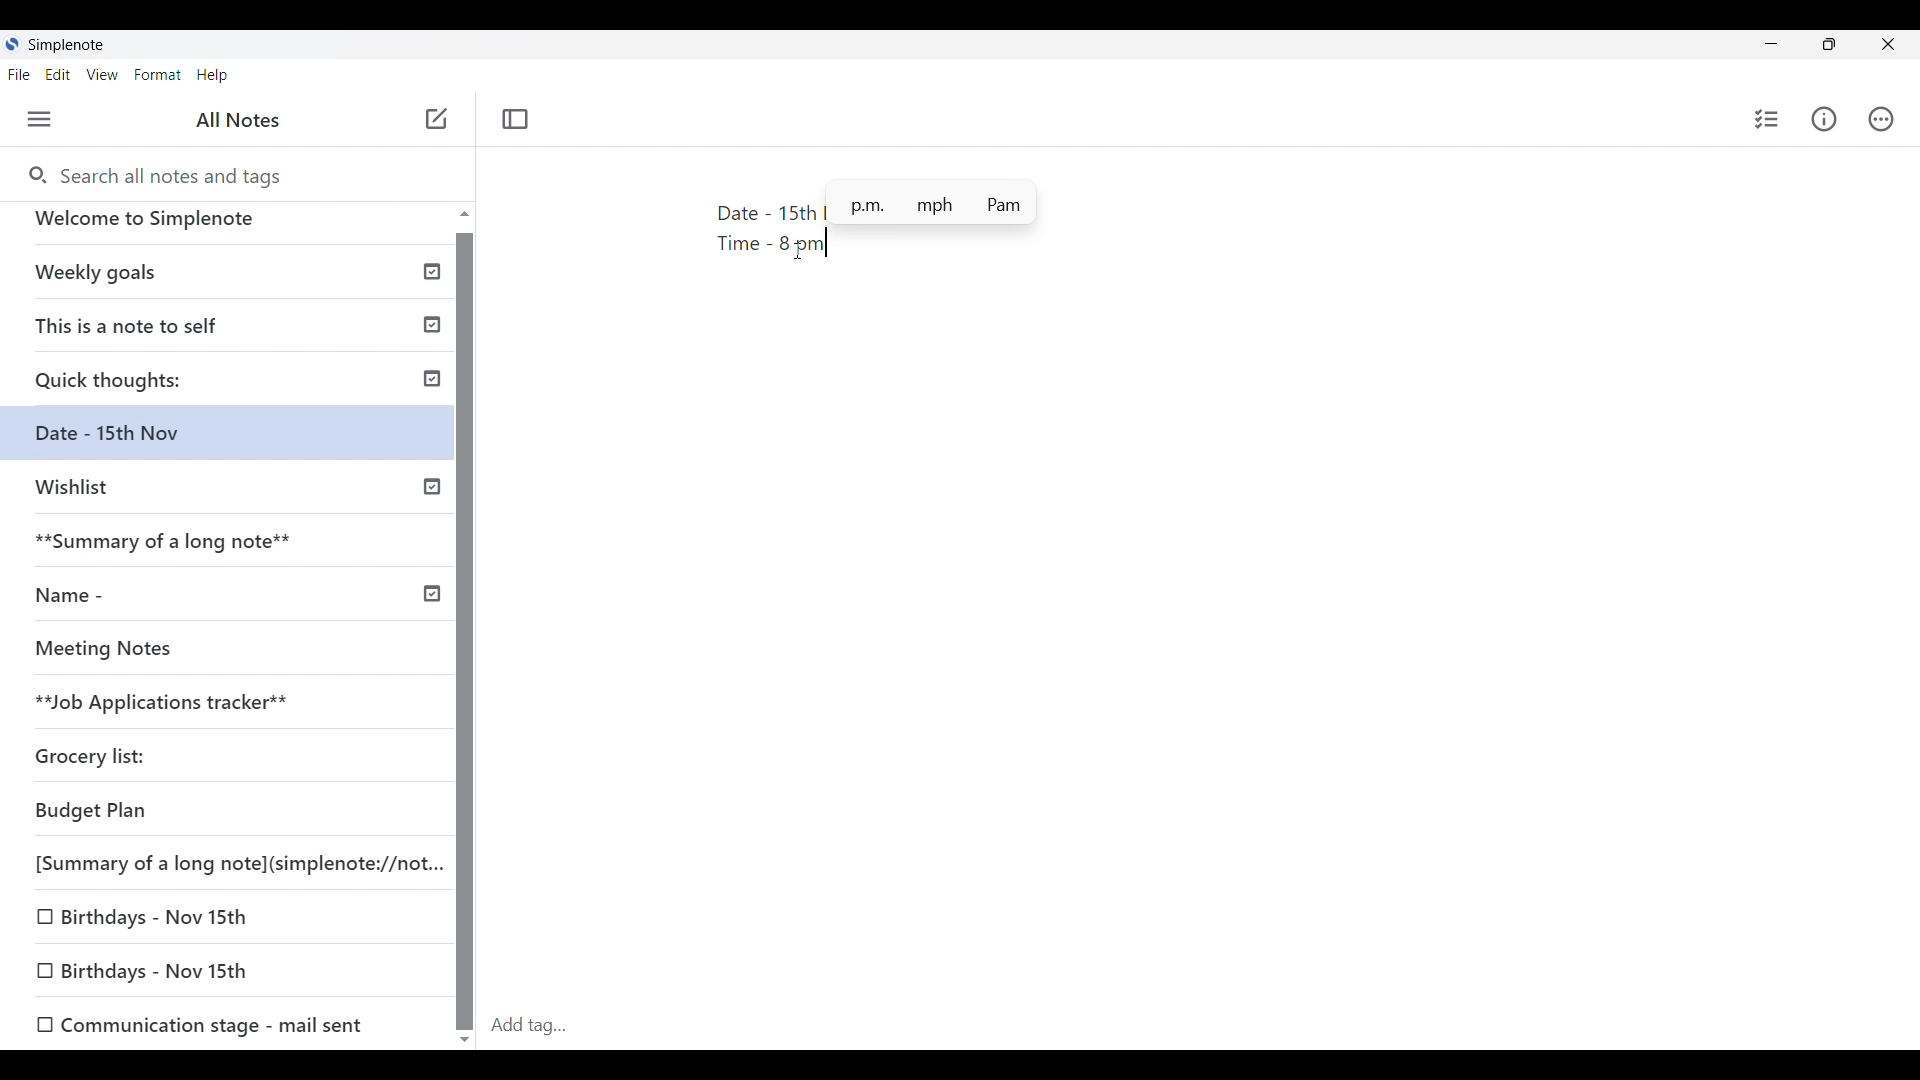 The width and height of the screenshot is (1920, 1080). I want to click on Unpublished note, so click(221, 705).